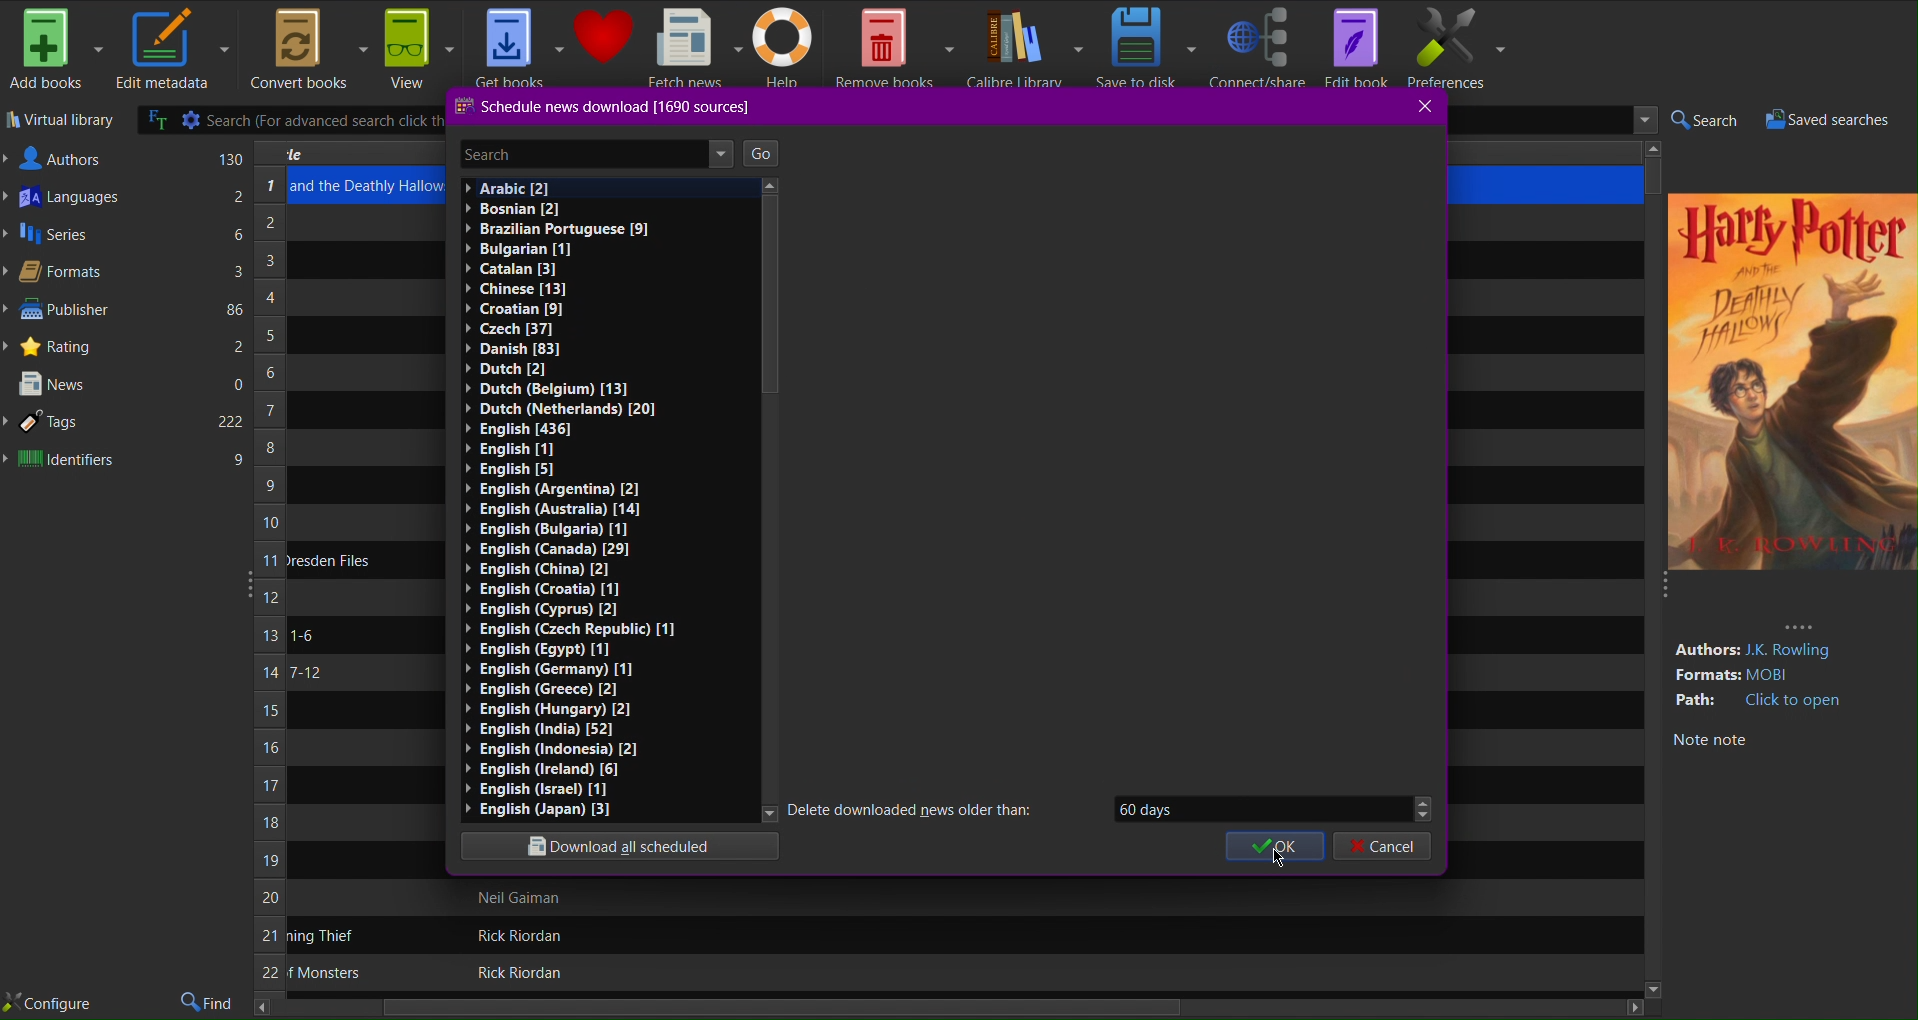 The width and height of the screenshot is (1918, 1020). Describe the element at coordinates (535, 789) in the screenshot. I see `English (israel) [1]` at that location.